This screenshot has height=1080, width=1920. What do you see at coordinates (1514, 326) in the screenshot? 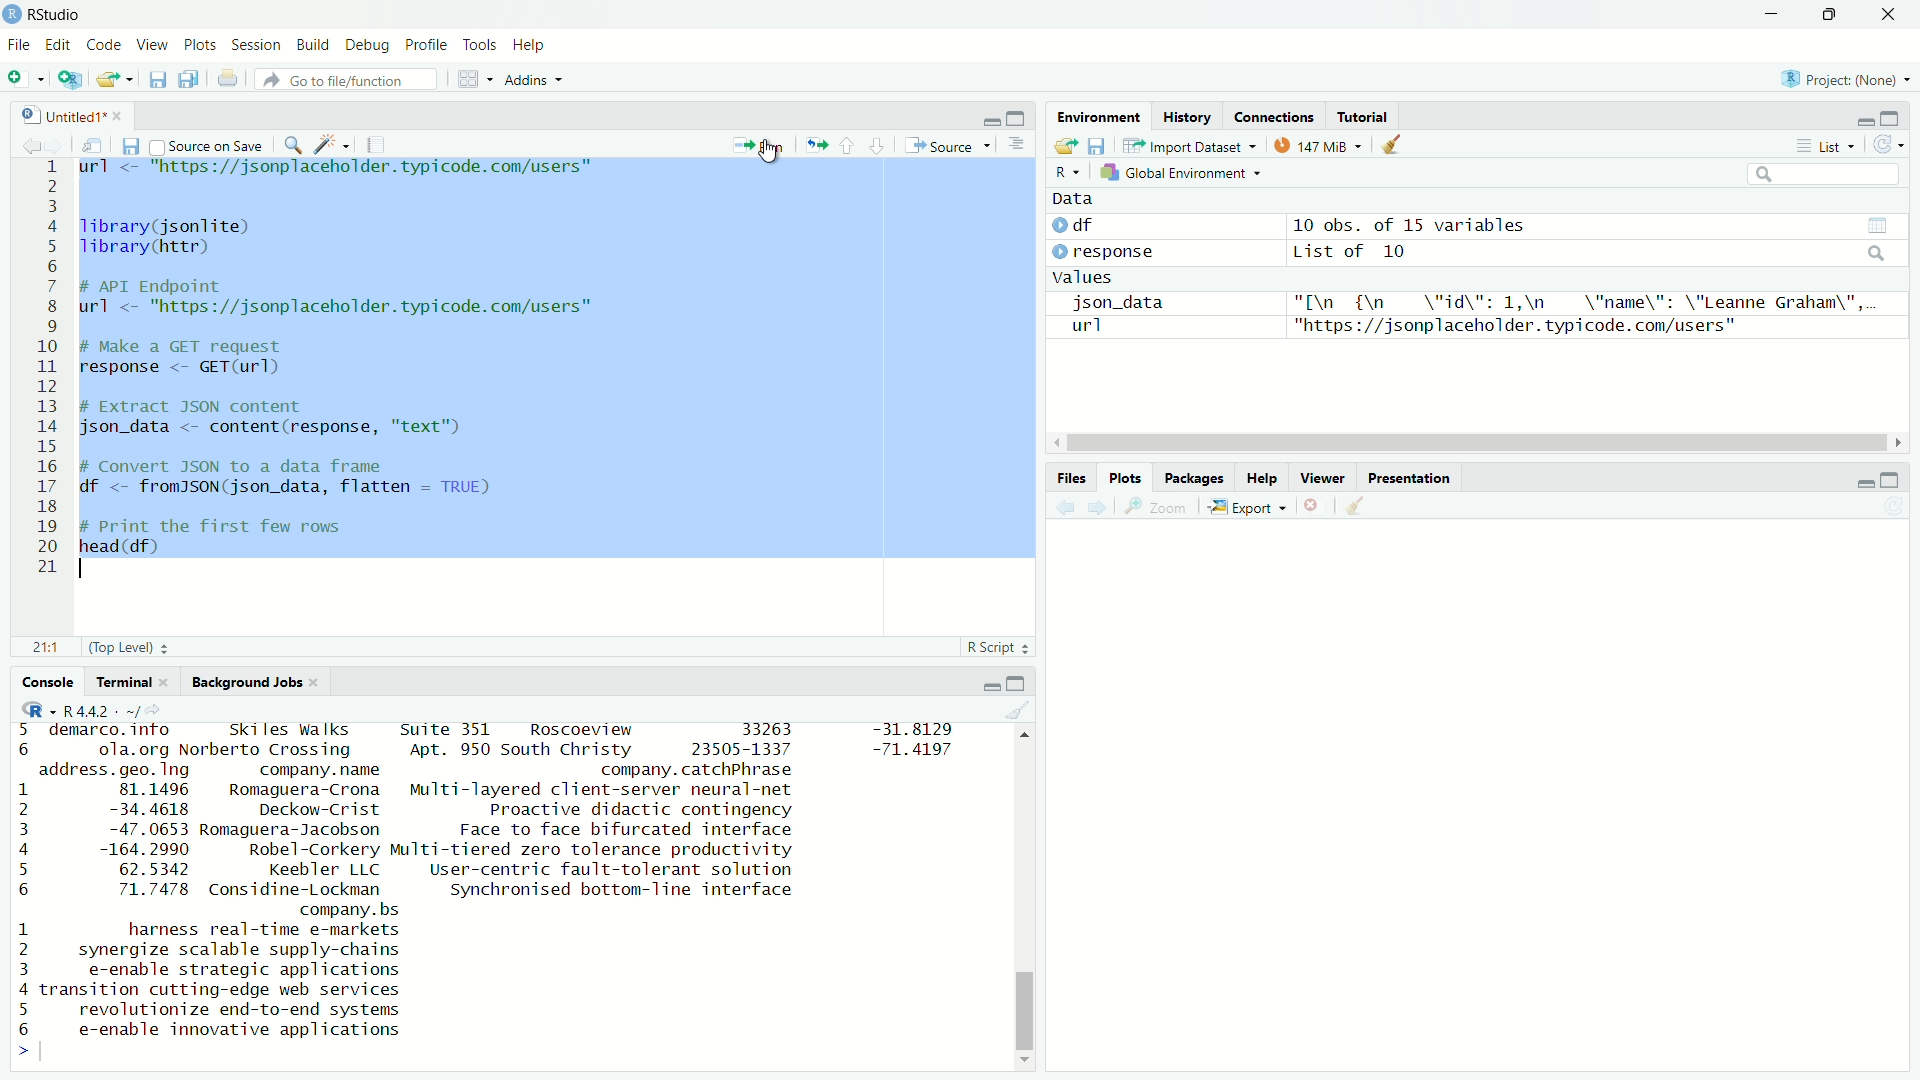
I see `"https://jsonplaceholder. typicode.com/users"` at bounding box center [1514, 326].